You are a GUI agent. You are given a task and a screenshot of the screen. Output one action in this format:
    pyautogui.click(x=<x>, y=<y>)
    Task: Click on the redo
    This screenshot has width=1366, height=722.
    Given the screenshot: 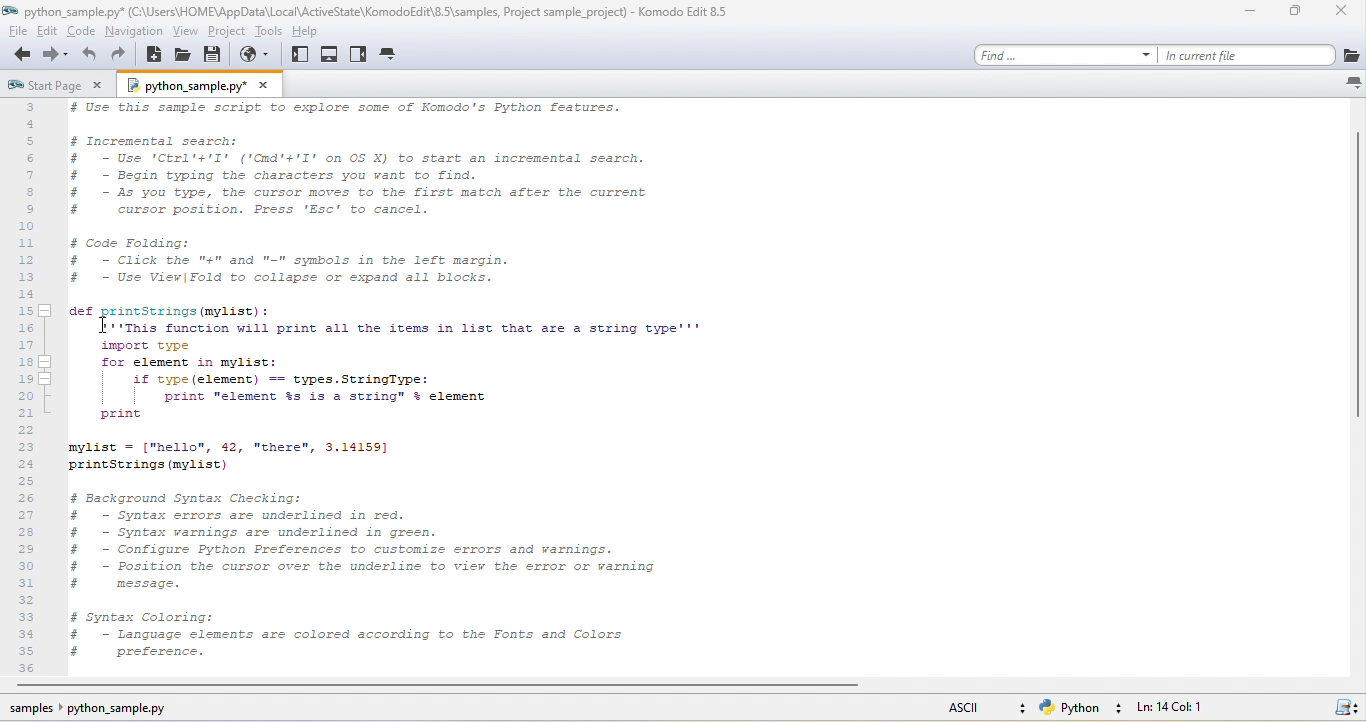 What is the action you would take?
    pyautogui.click(x=127, y=56)
    